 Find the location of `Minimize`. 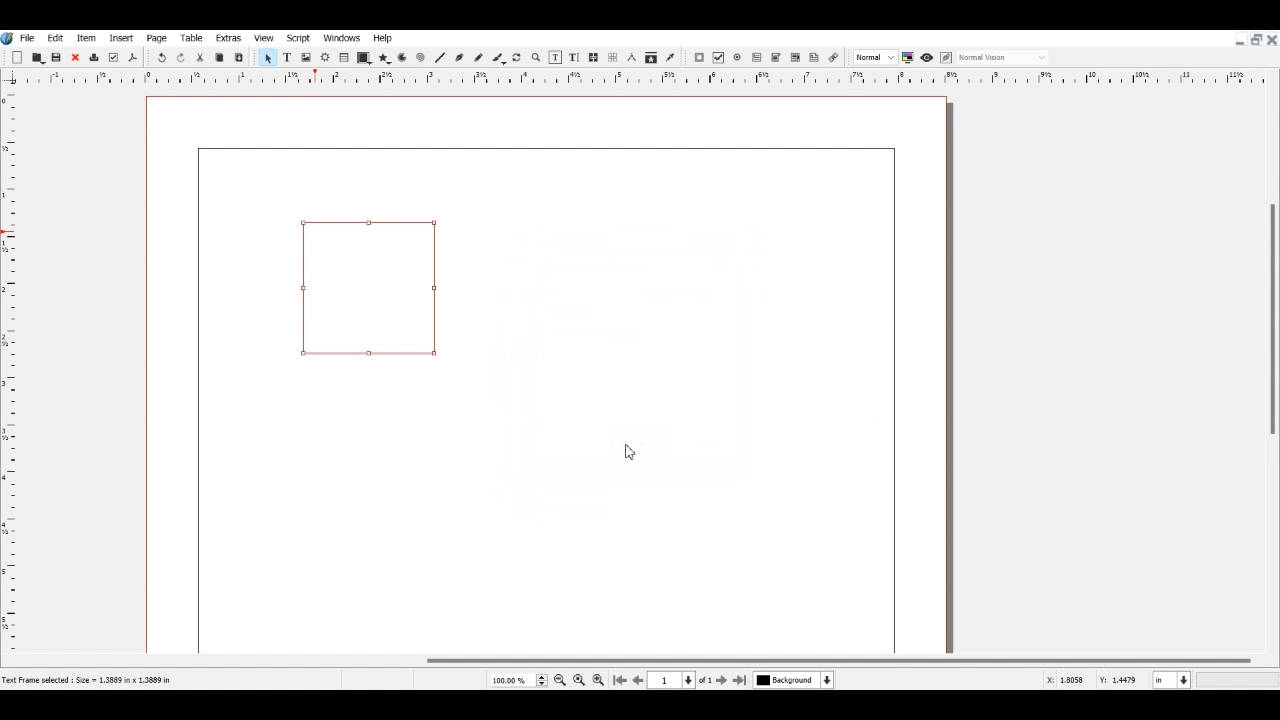

Minimize is located at coordinates (1240, 40).